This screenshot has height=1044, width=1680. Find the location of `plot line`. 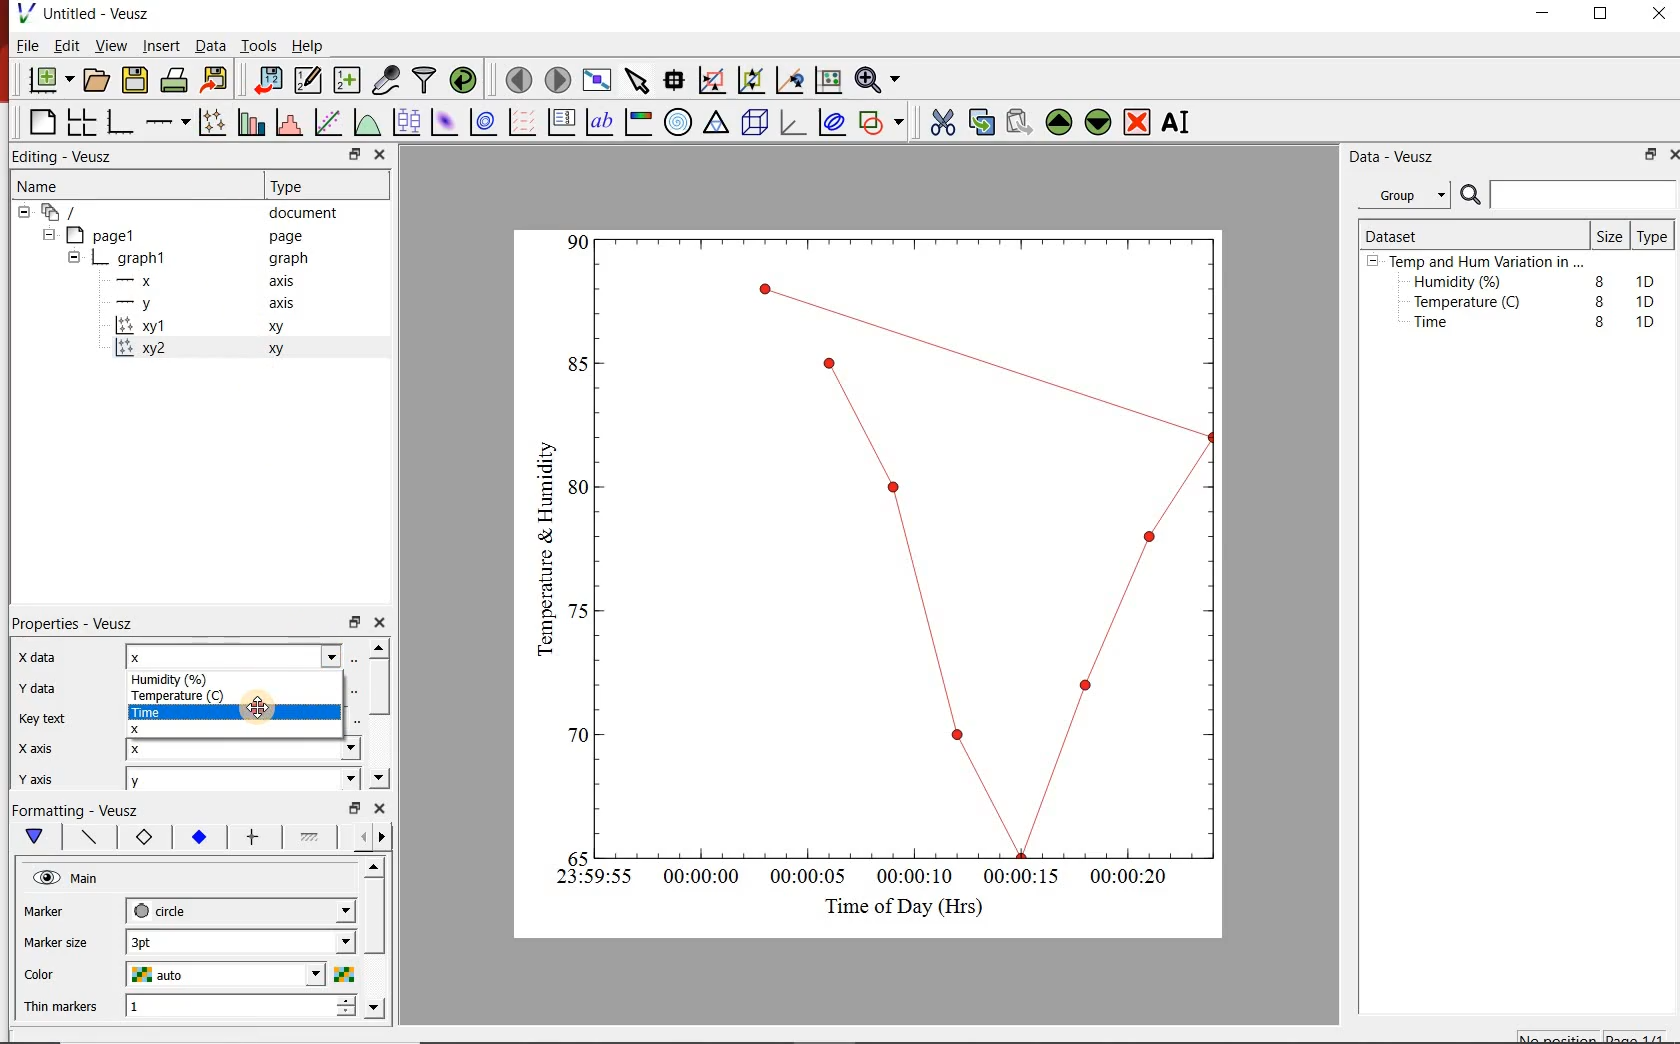

plot line is located at coordinates (90, 838).